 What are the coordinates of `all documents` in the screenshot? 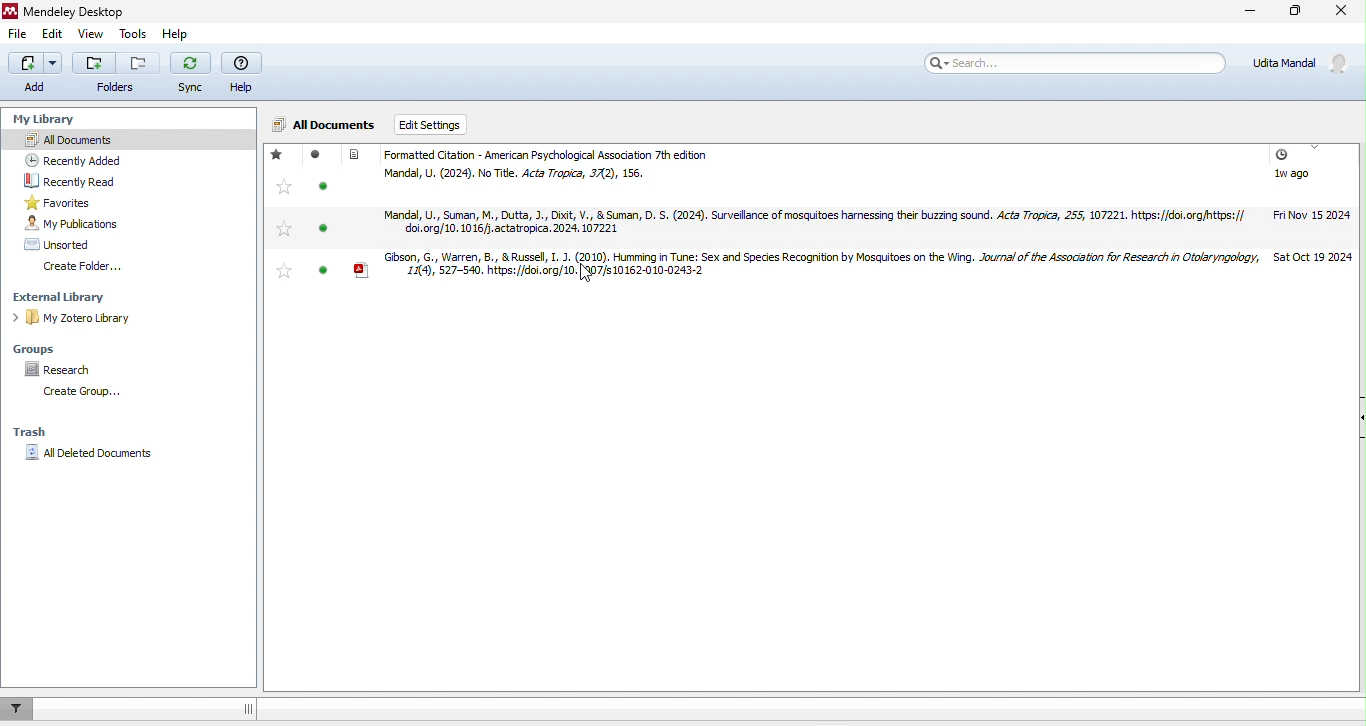 It's located at (130, 140).